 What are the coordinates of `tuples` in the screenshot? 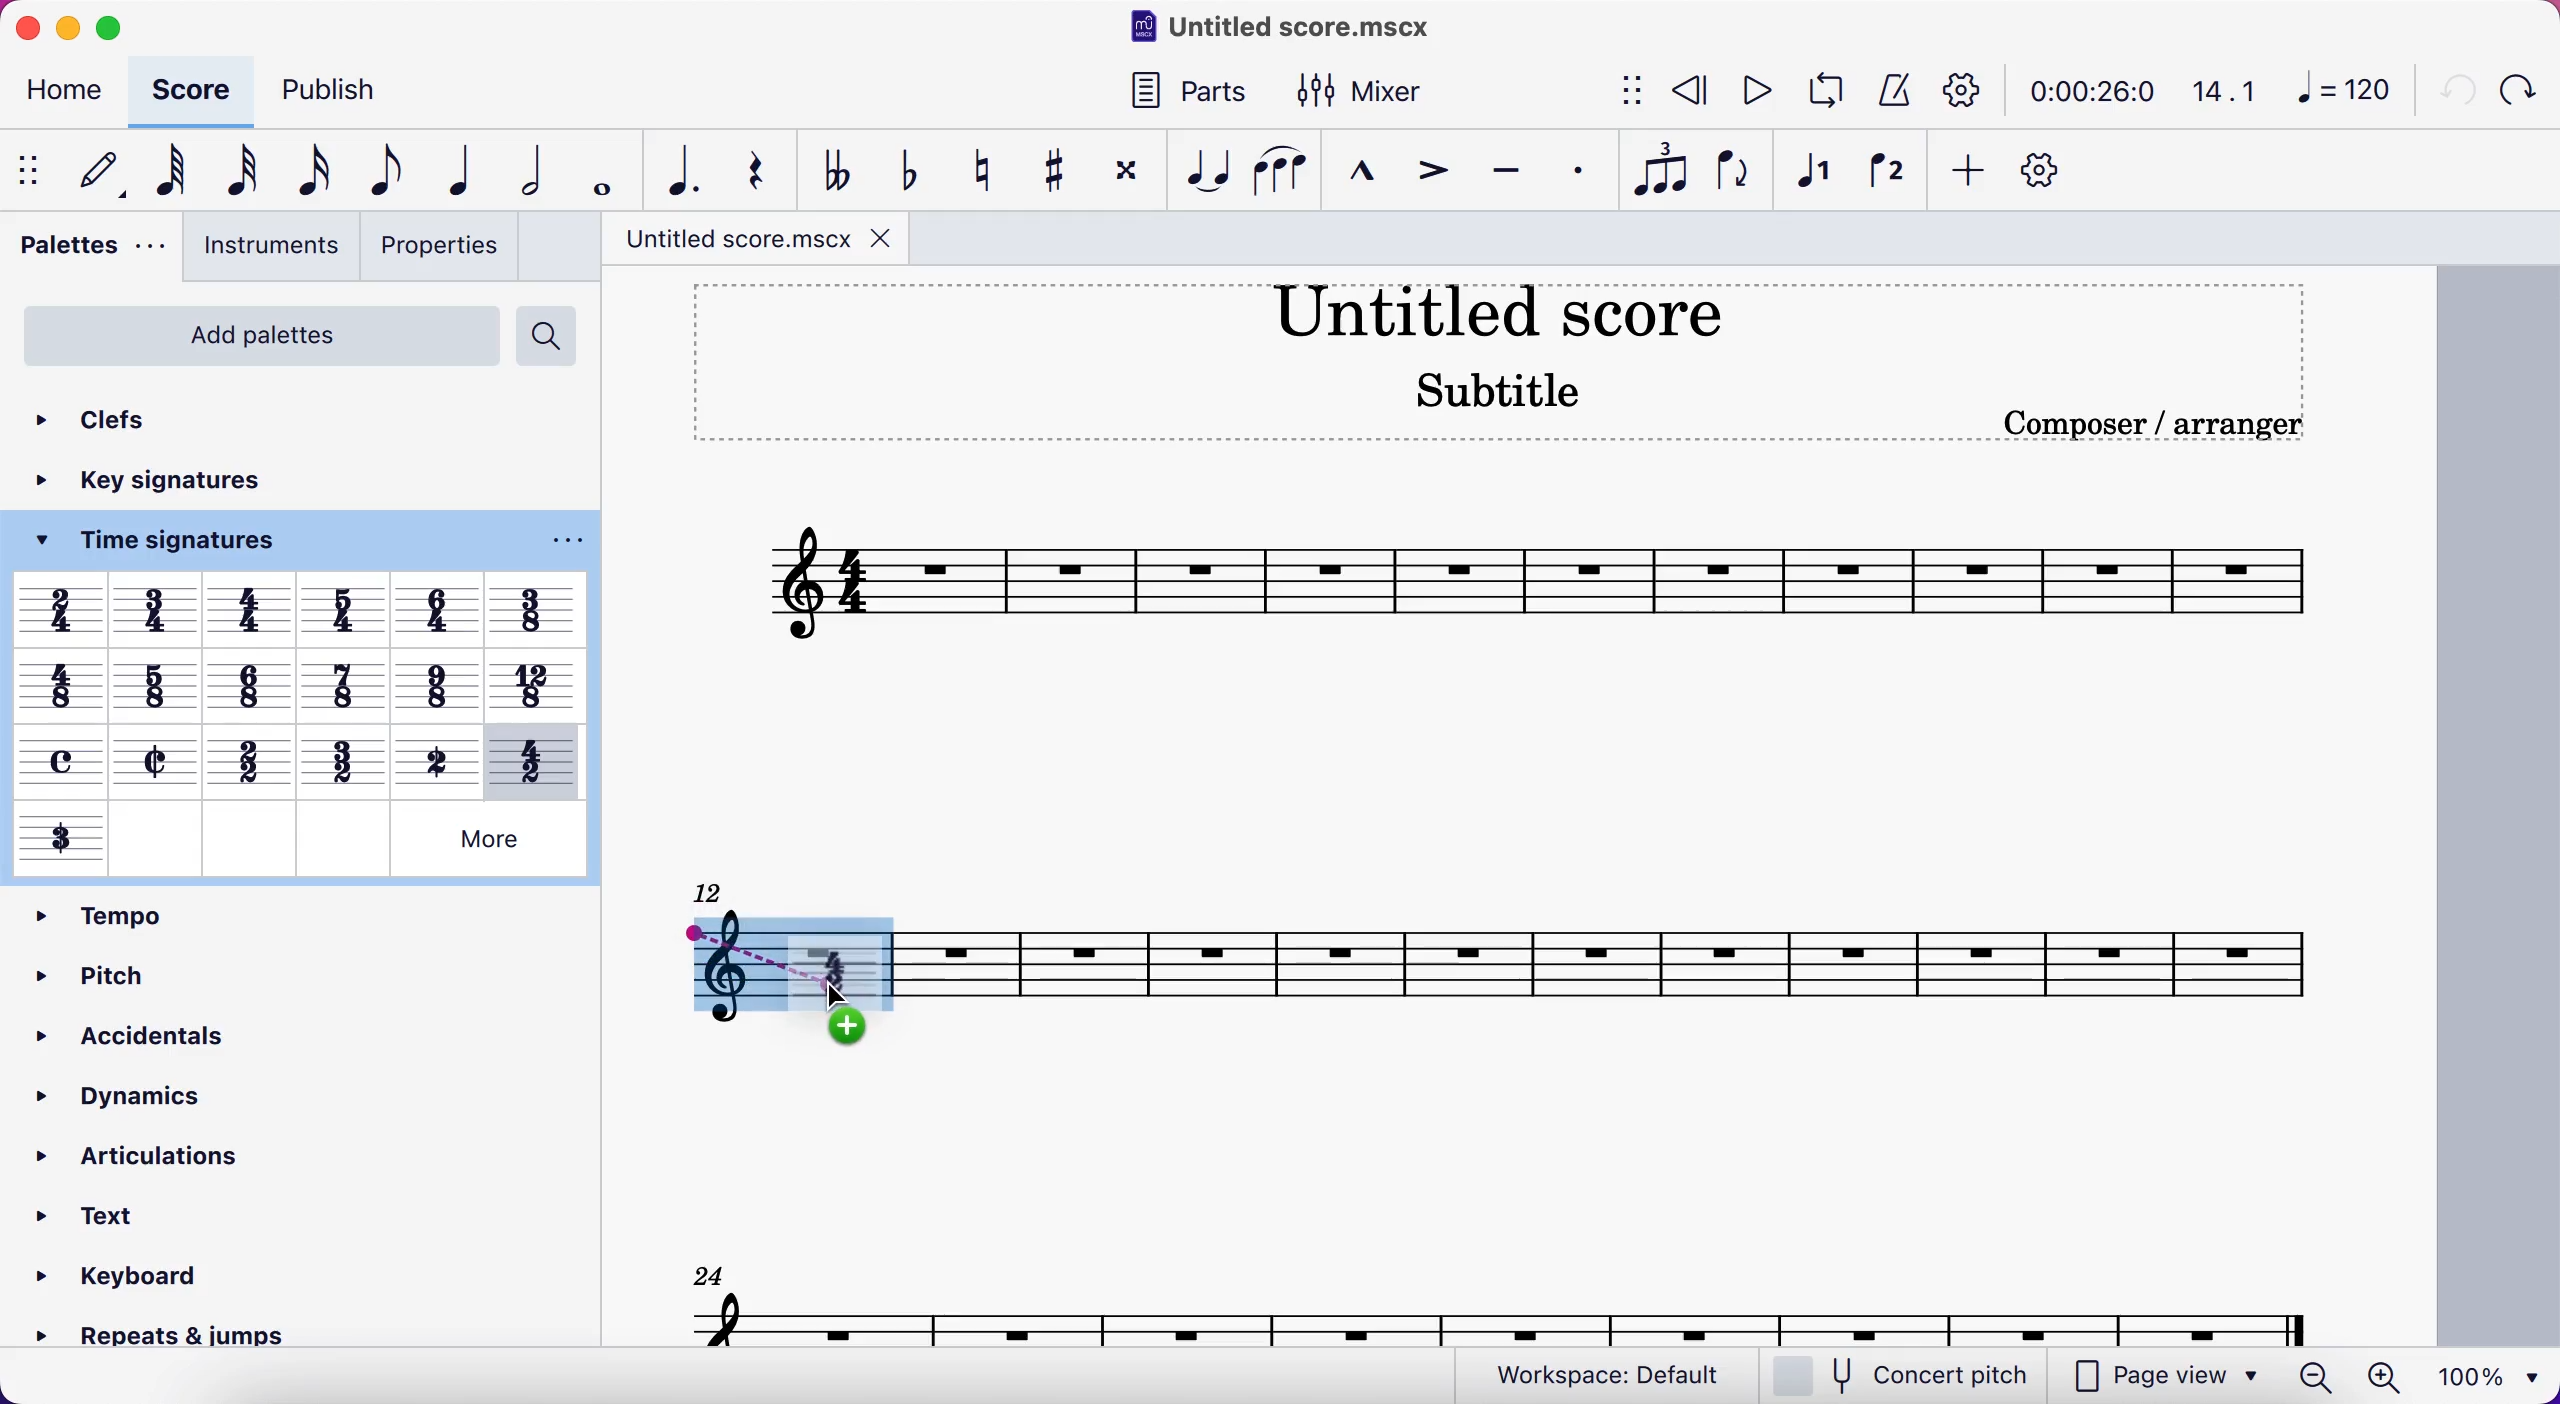 It's located at (1654, 171).